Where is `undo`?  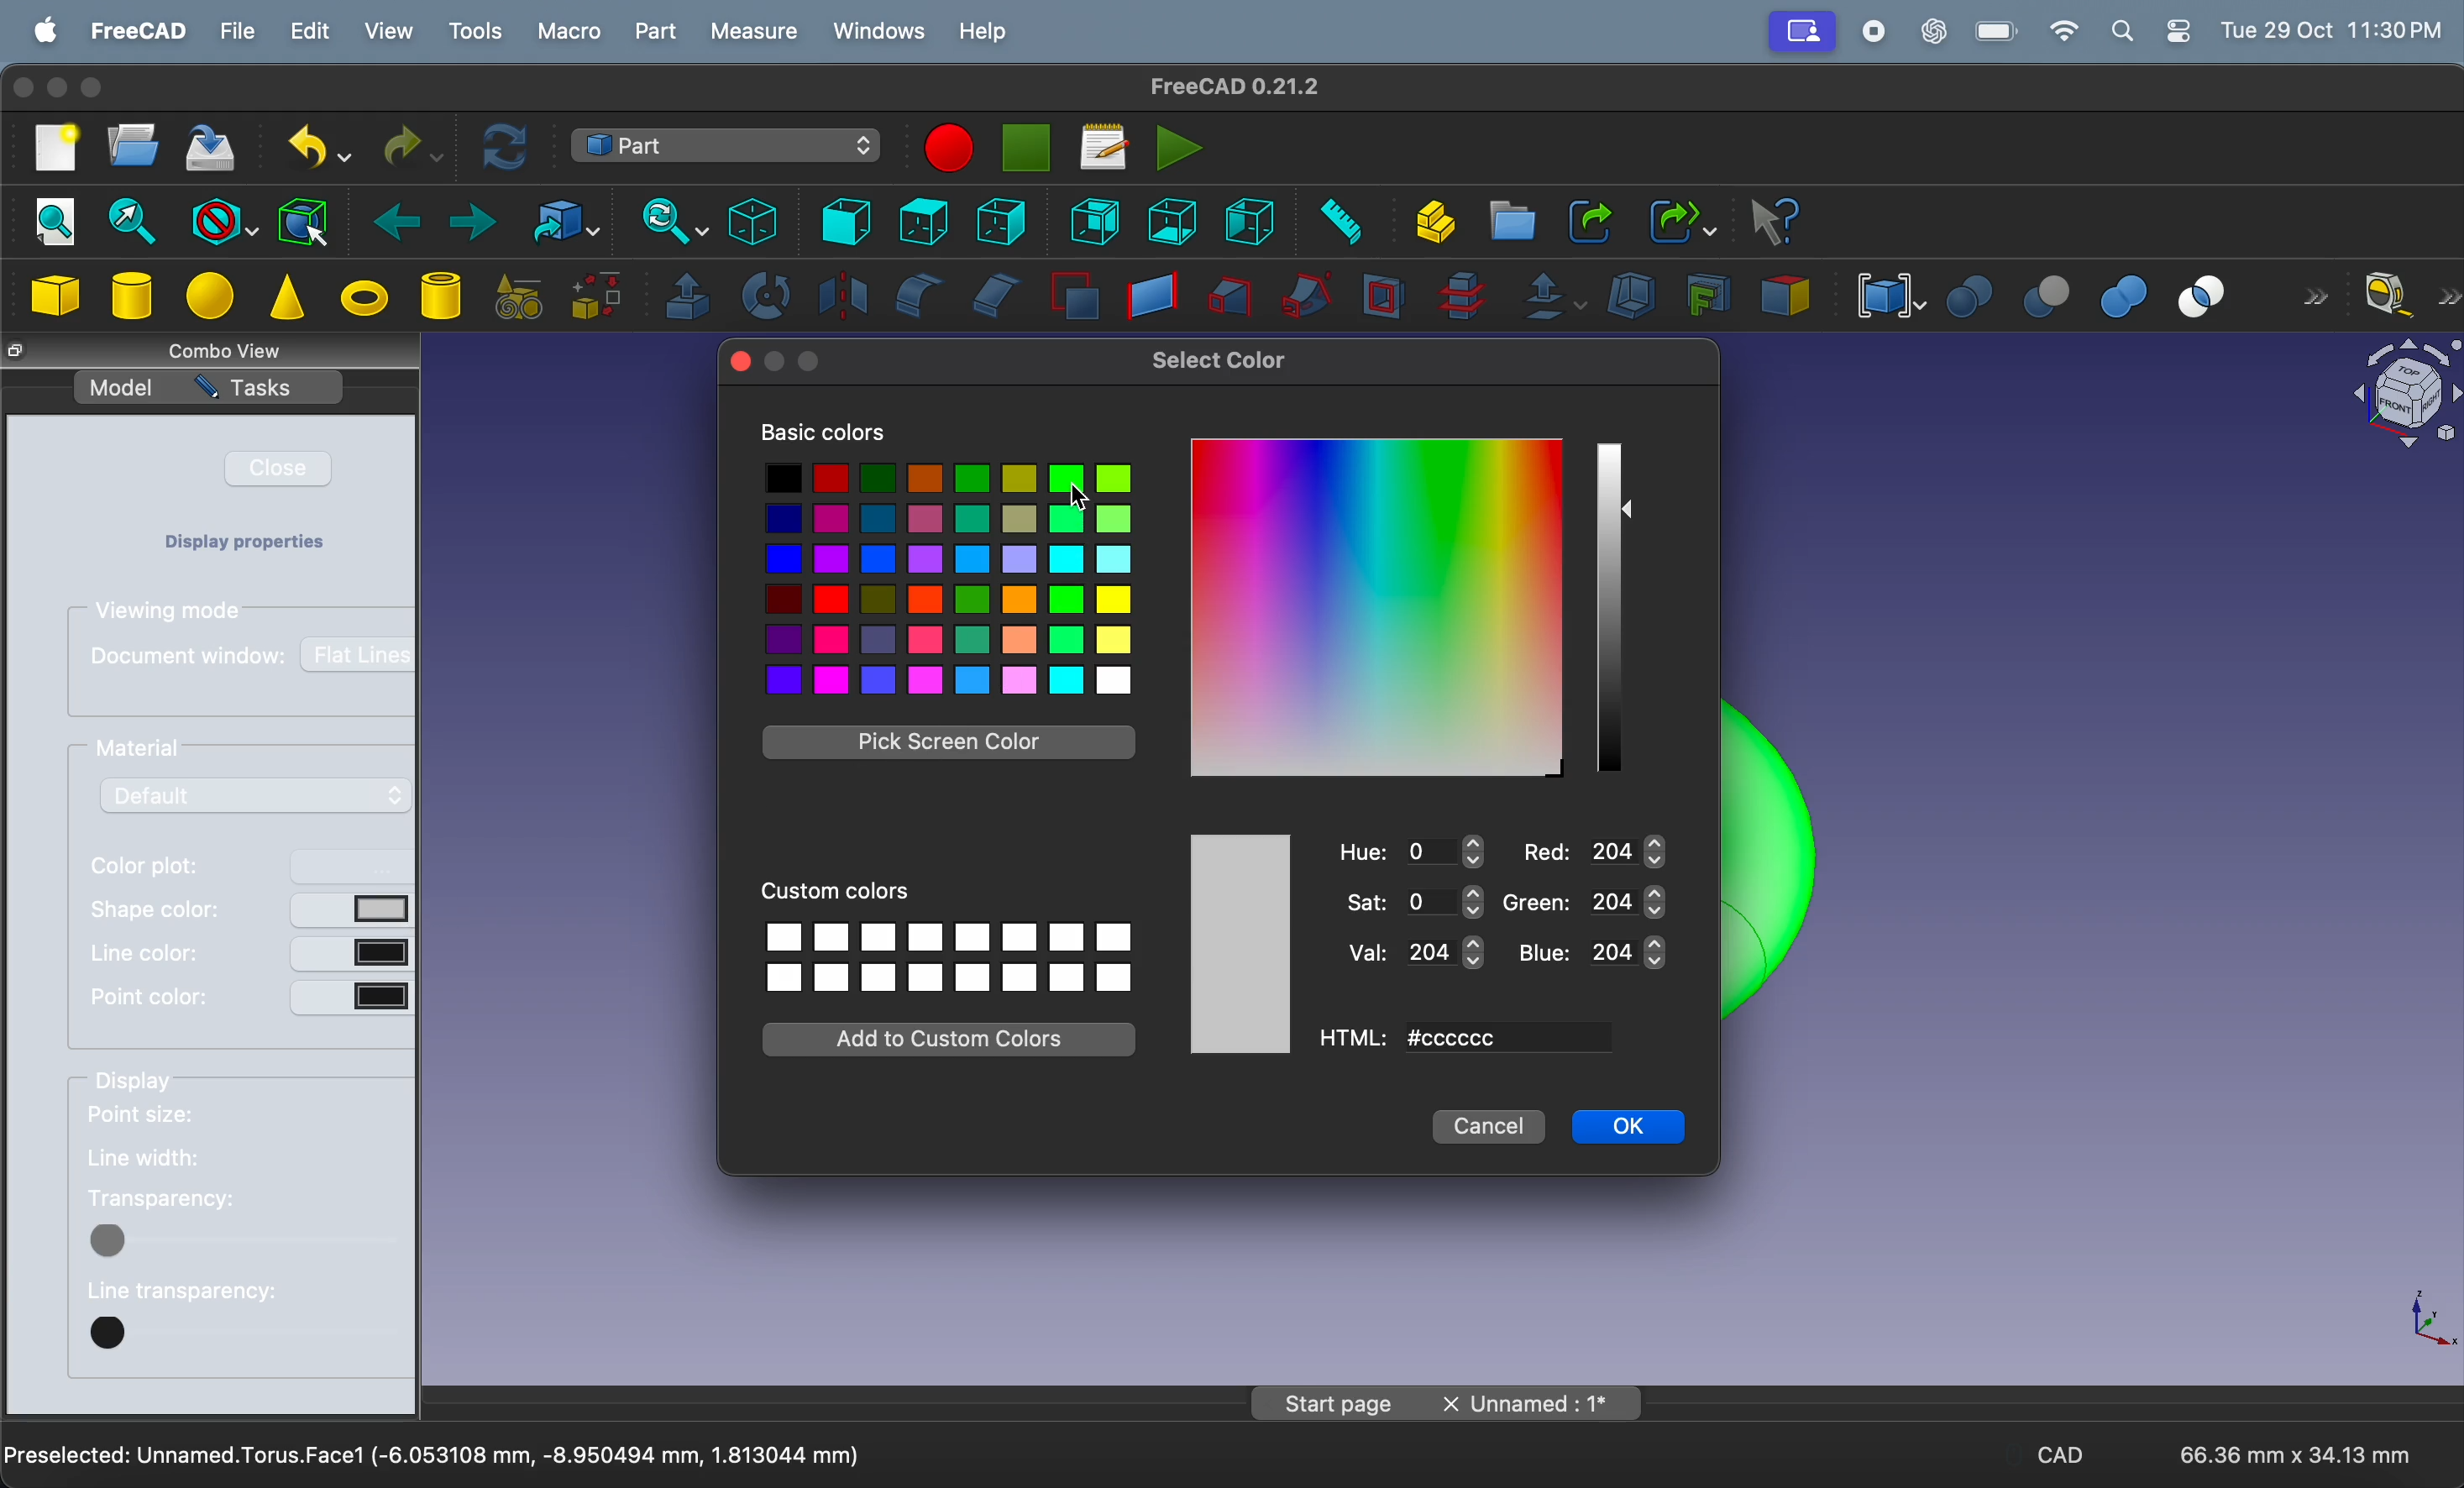 undo is located at coordinates (318, 148).